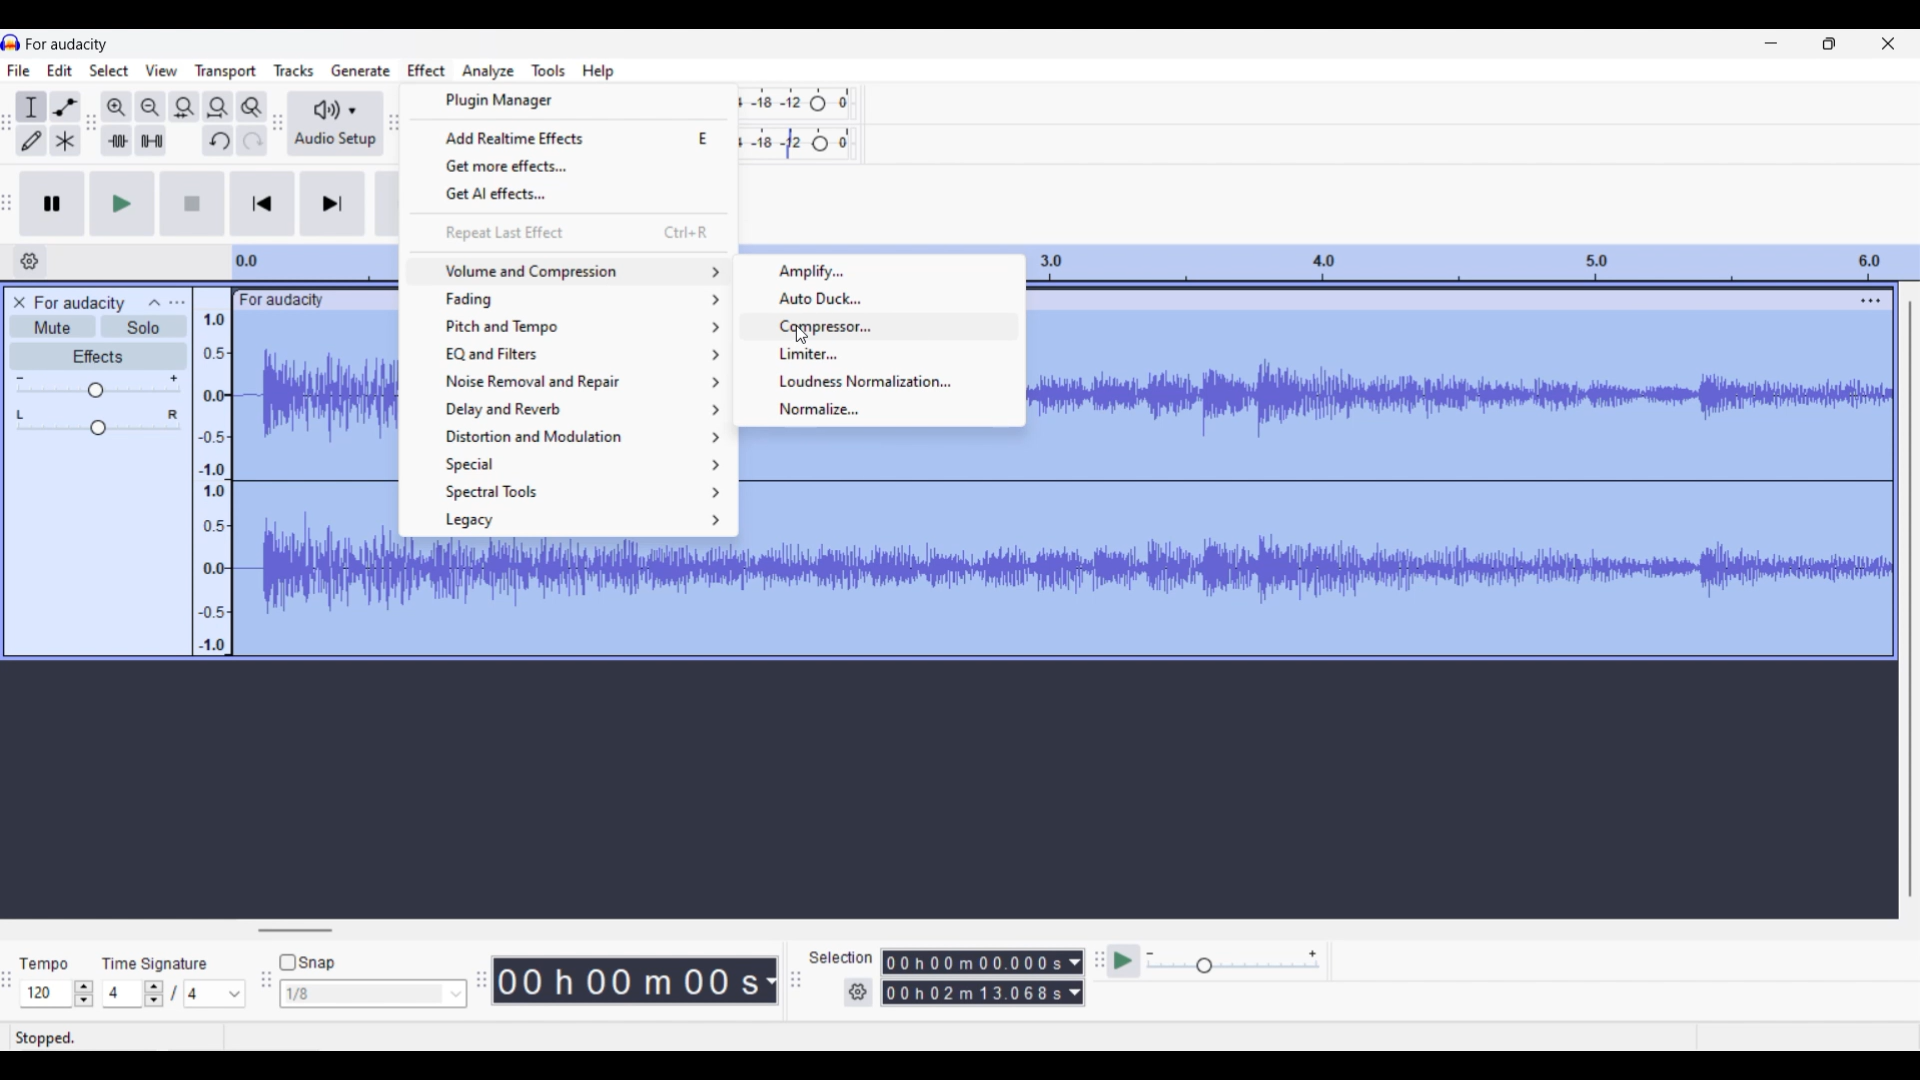 Image resolution: width=1920 pixels, height=1080 pixels. What do you see at coordinates (1889, 44) in the screenshot?
I see `Close interface` at bounding box center [1889, 44].